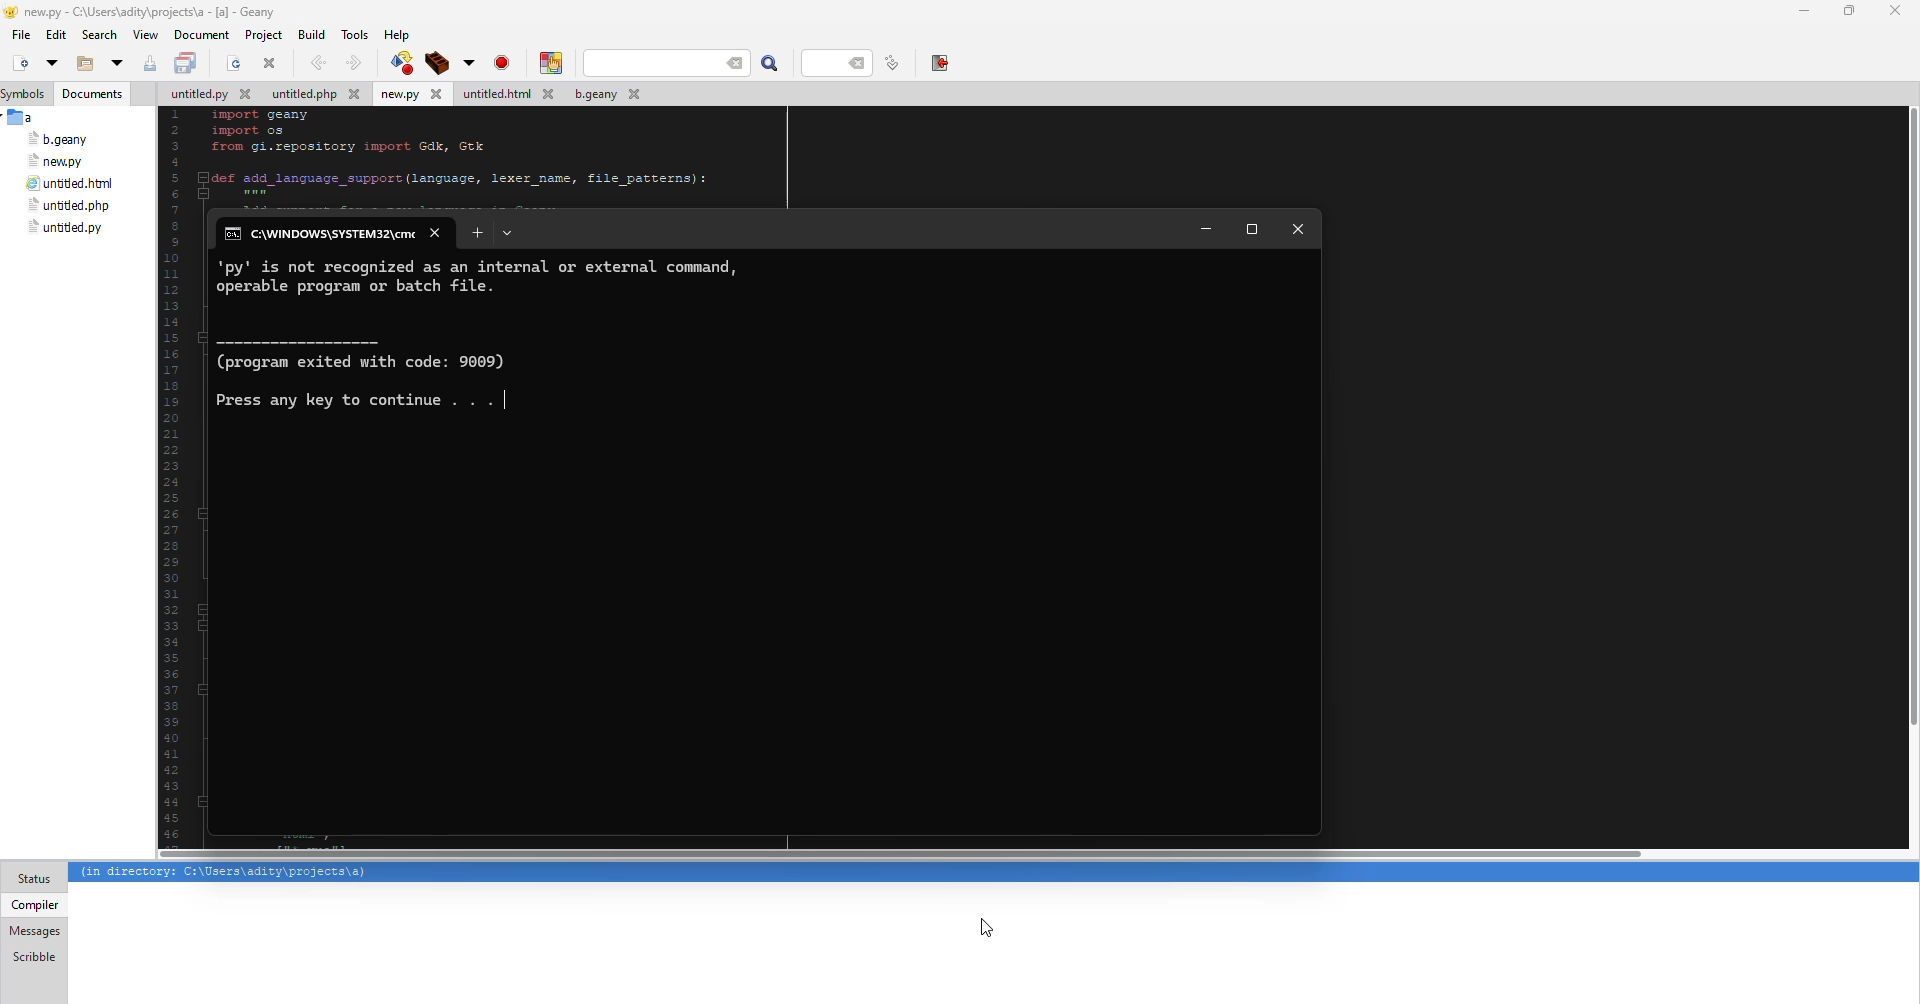  I want to click on new, so click(20, 63).